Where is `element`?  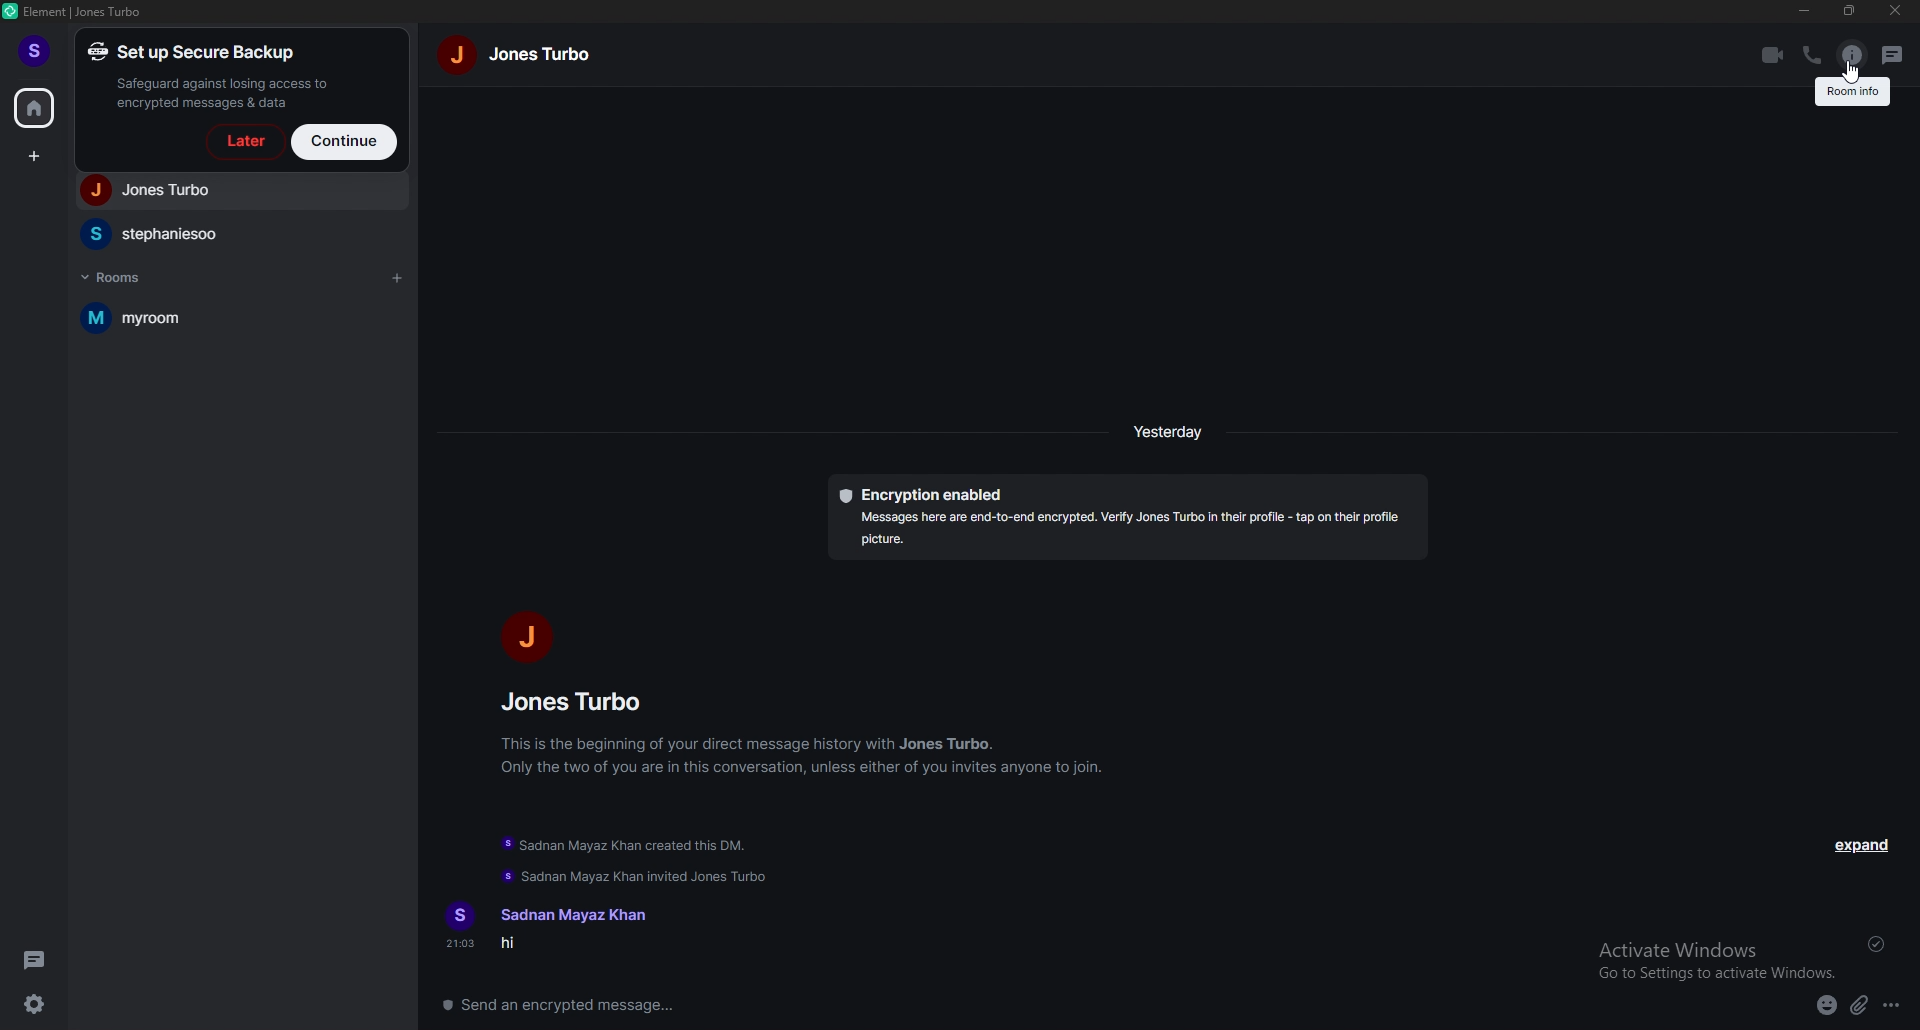 element is located at coordinates (76, 12).